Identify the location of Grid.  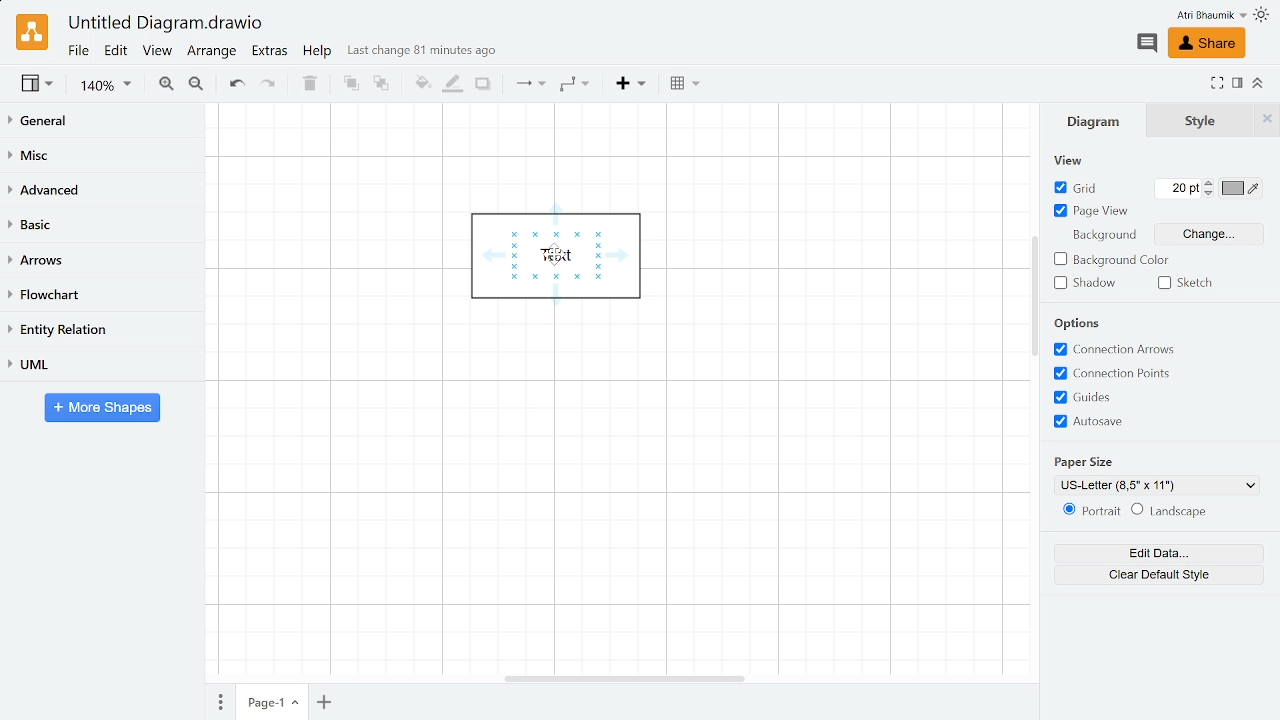
(1076, 189).